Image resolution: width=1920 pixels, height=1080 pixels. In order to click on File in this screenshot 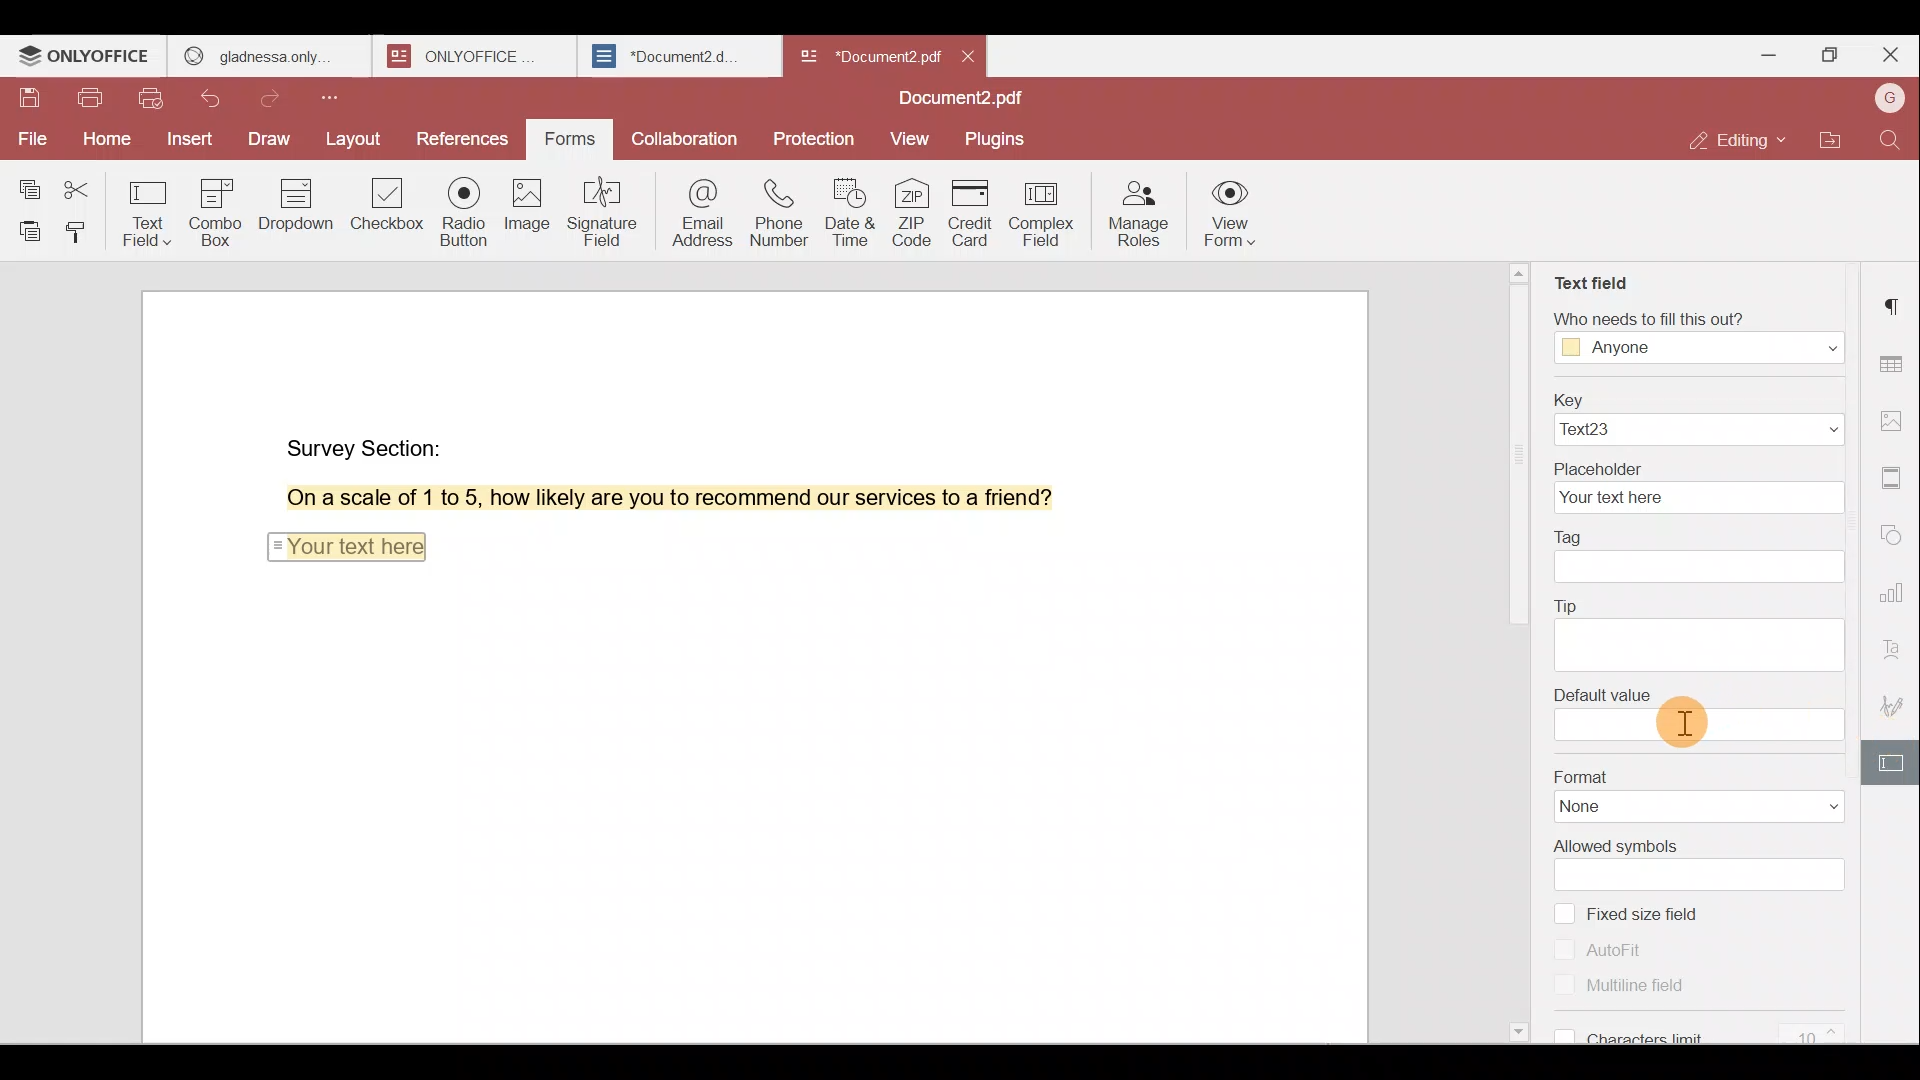, I will do `click(30, 139)`.